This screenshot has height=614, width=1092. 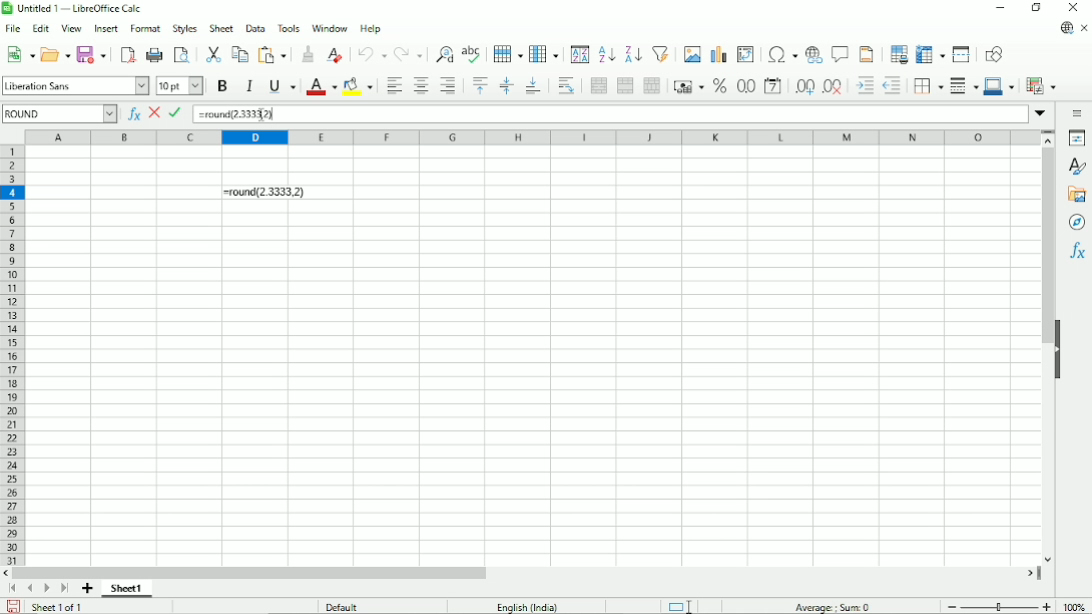 What do you see at coordinates (932, 54) in the screenshot?
I see `Freeze rows and columns` at bounding box center [932, 54].